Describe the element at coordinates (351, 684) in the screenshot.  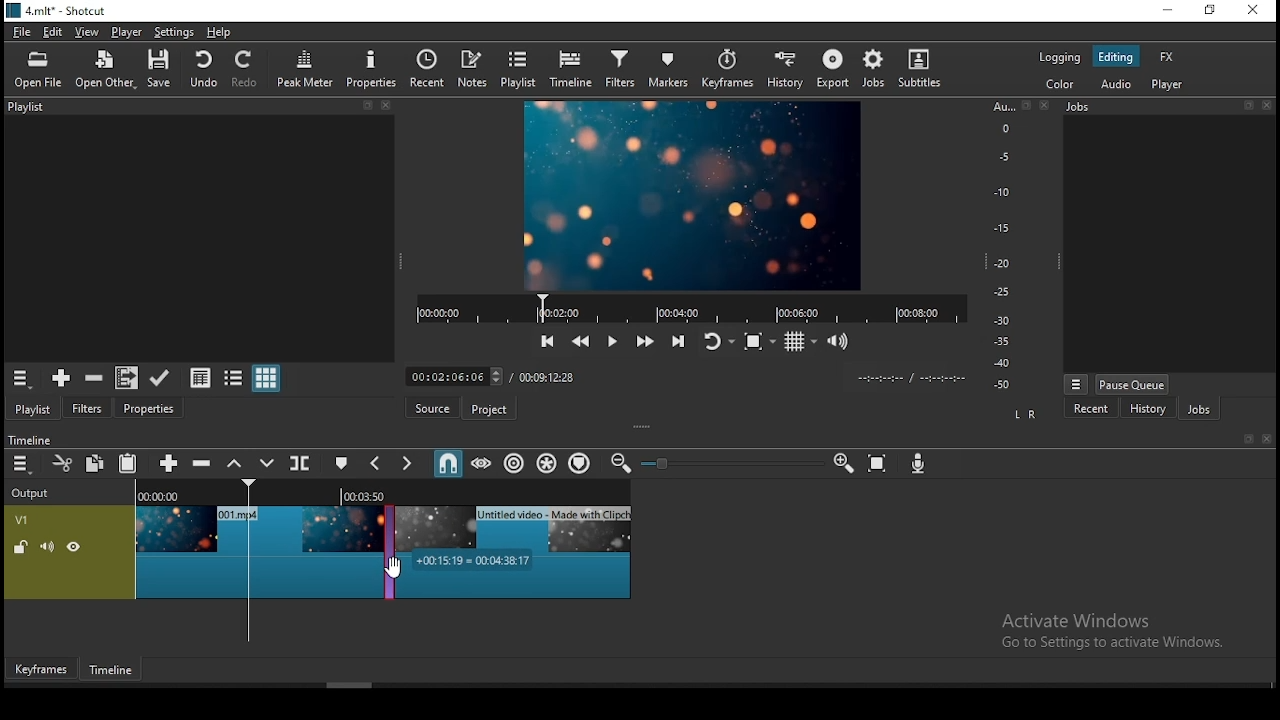
I see `scroll bar` at that location.